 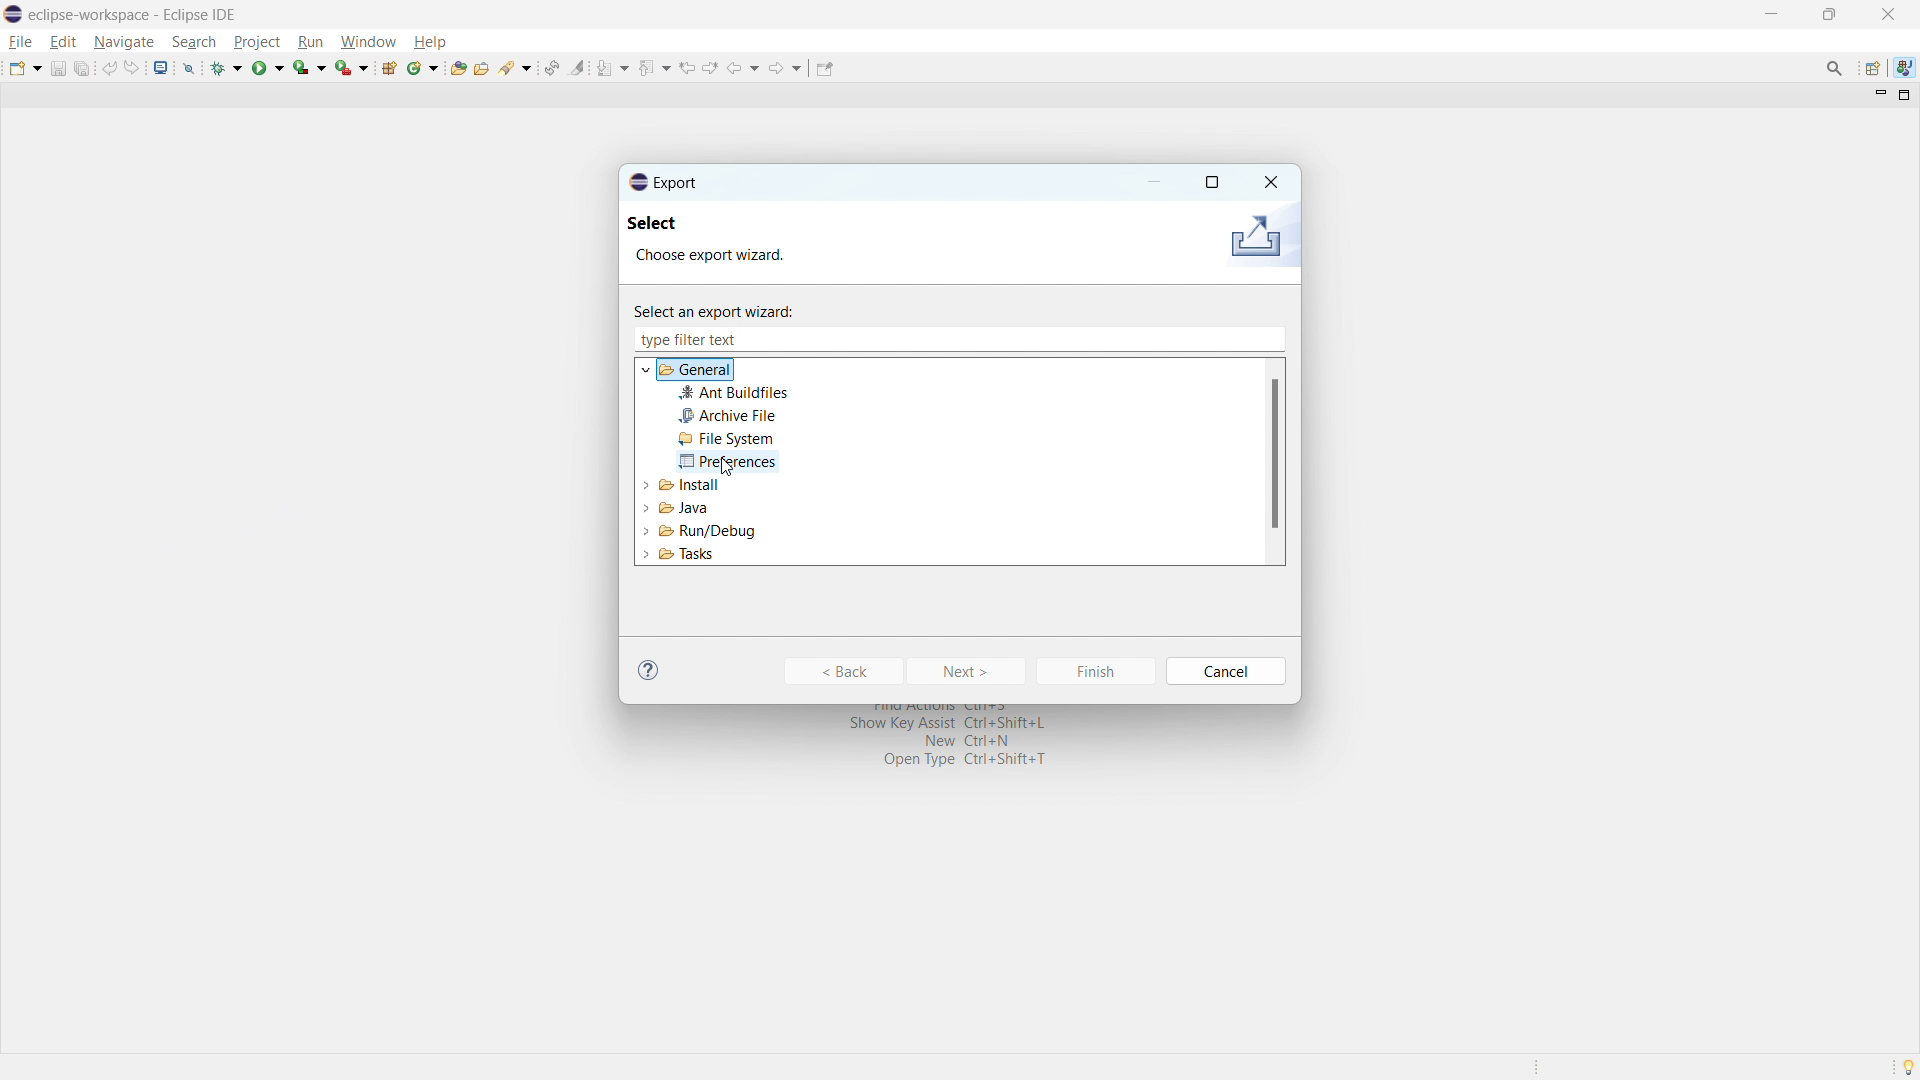 I want to click on Cursor, so click(x=738, y=468).